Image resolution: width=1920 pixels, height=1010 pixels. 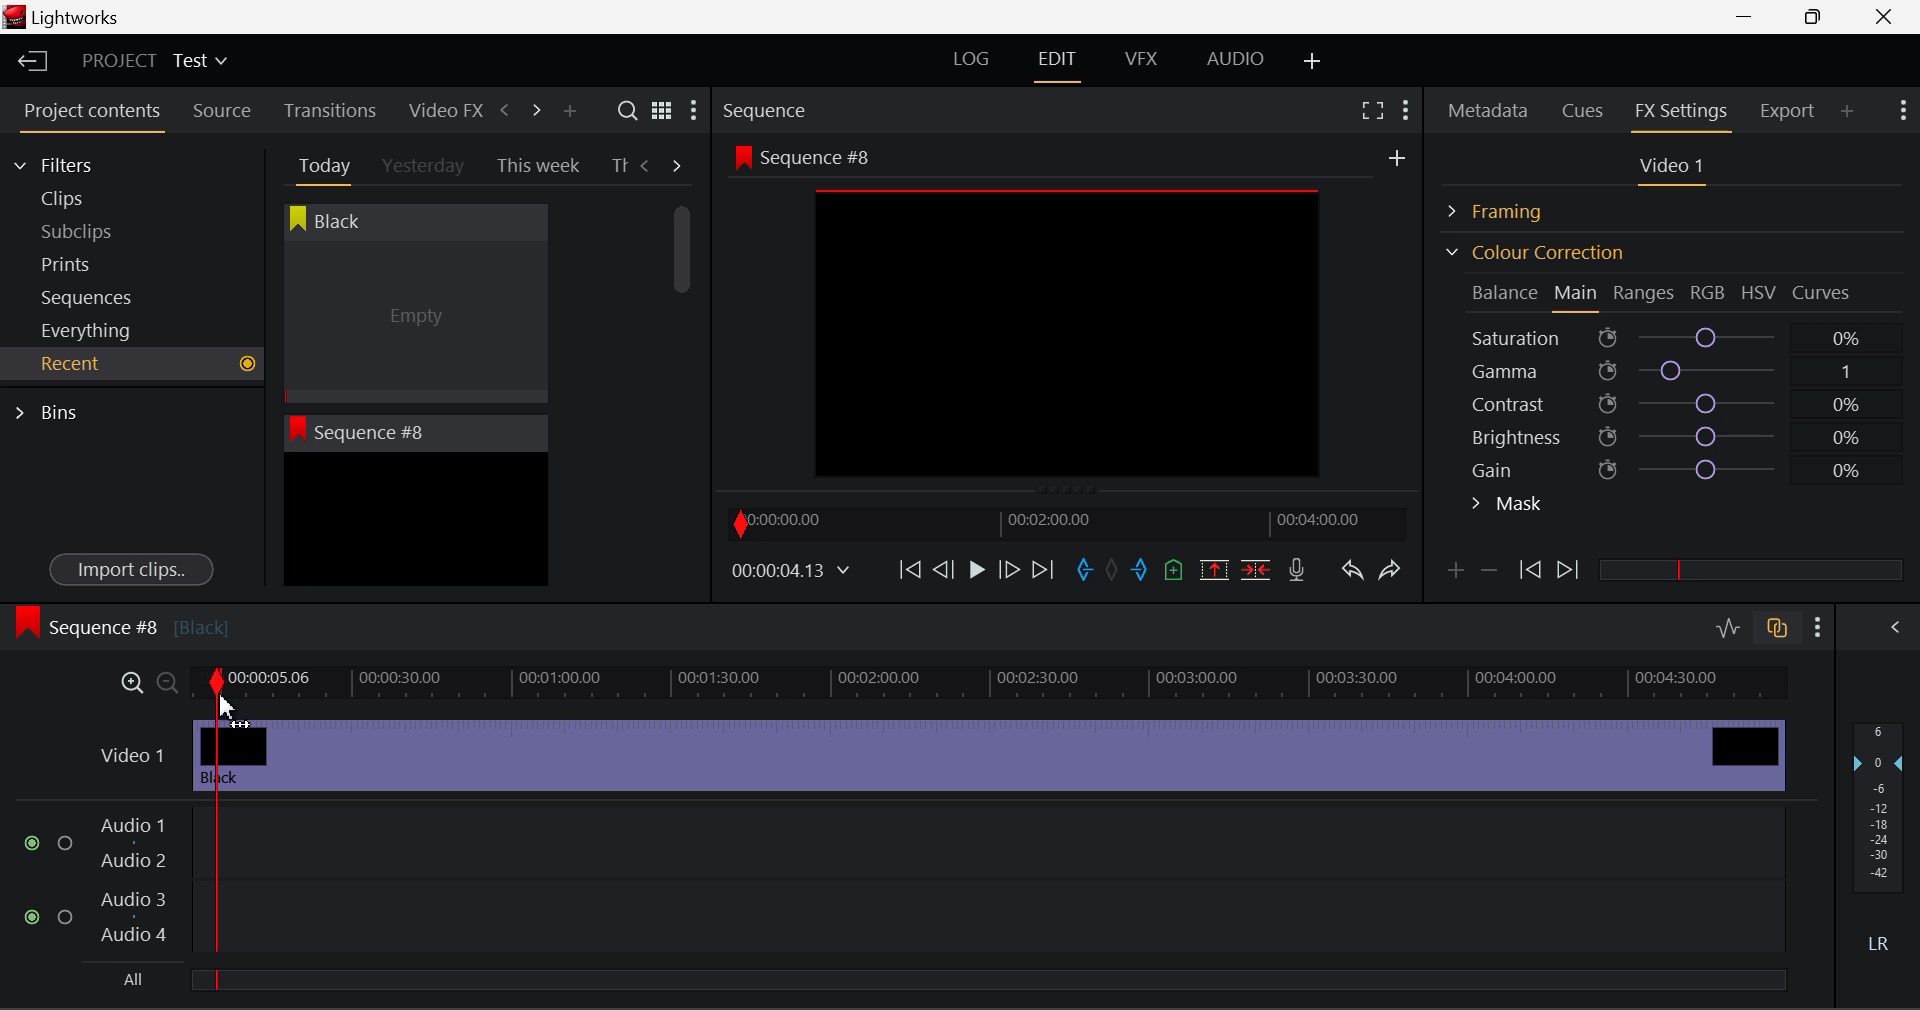 What do you see at coordinates (1751, 17) in the screenshot?
I see `Restore Down` at bounding box center [1751, 17].